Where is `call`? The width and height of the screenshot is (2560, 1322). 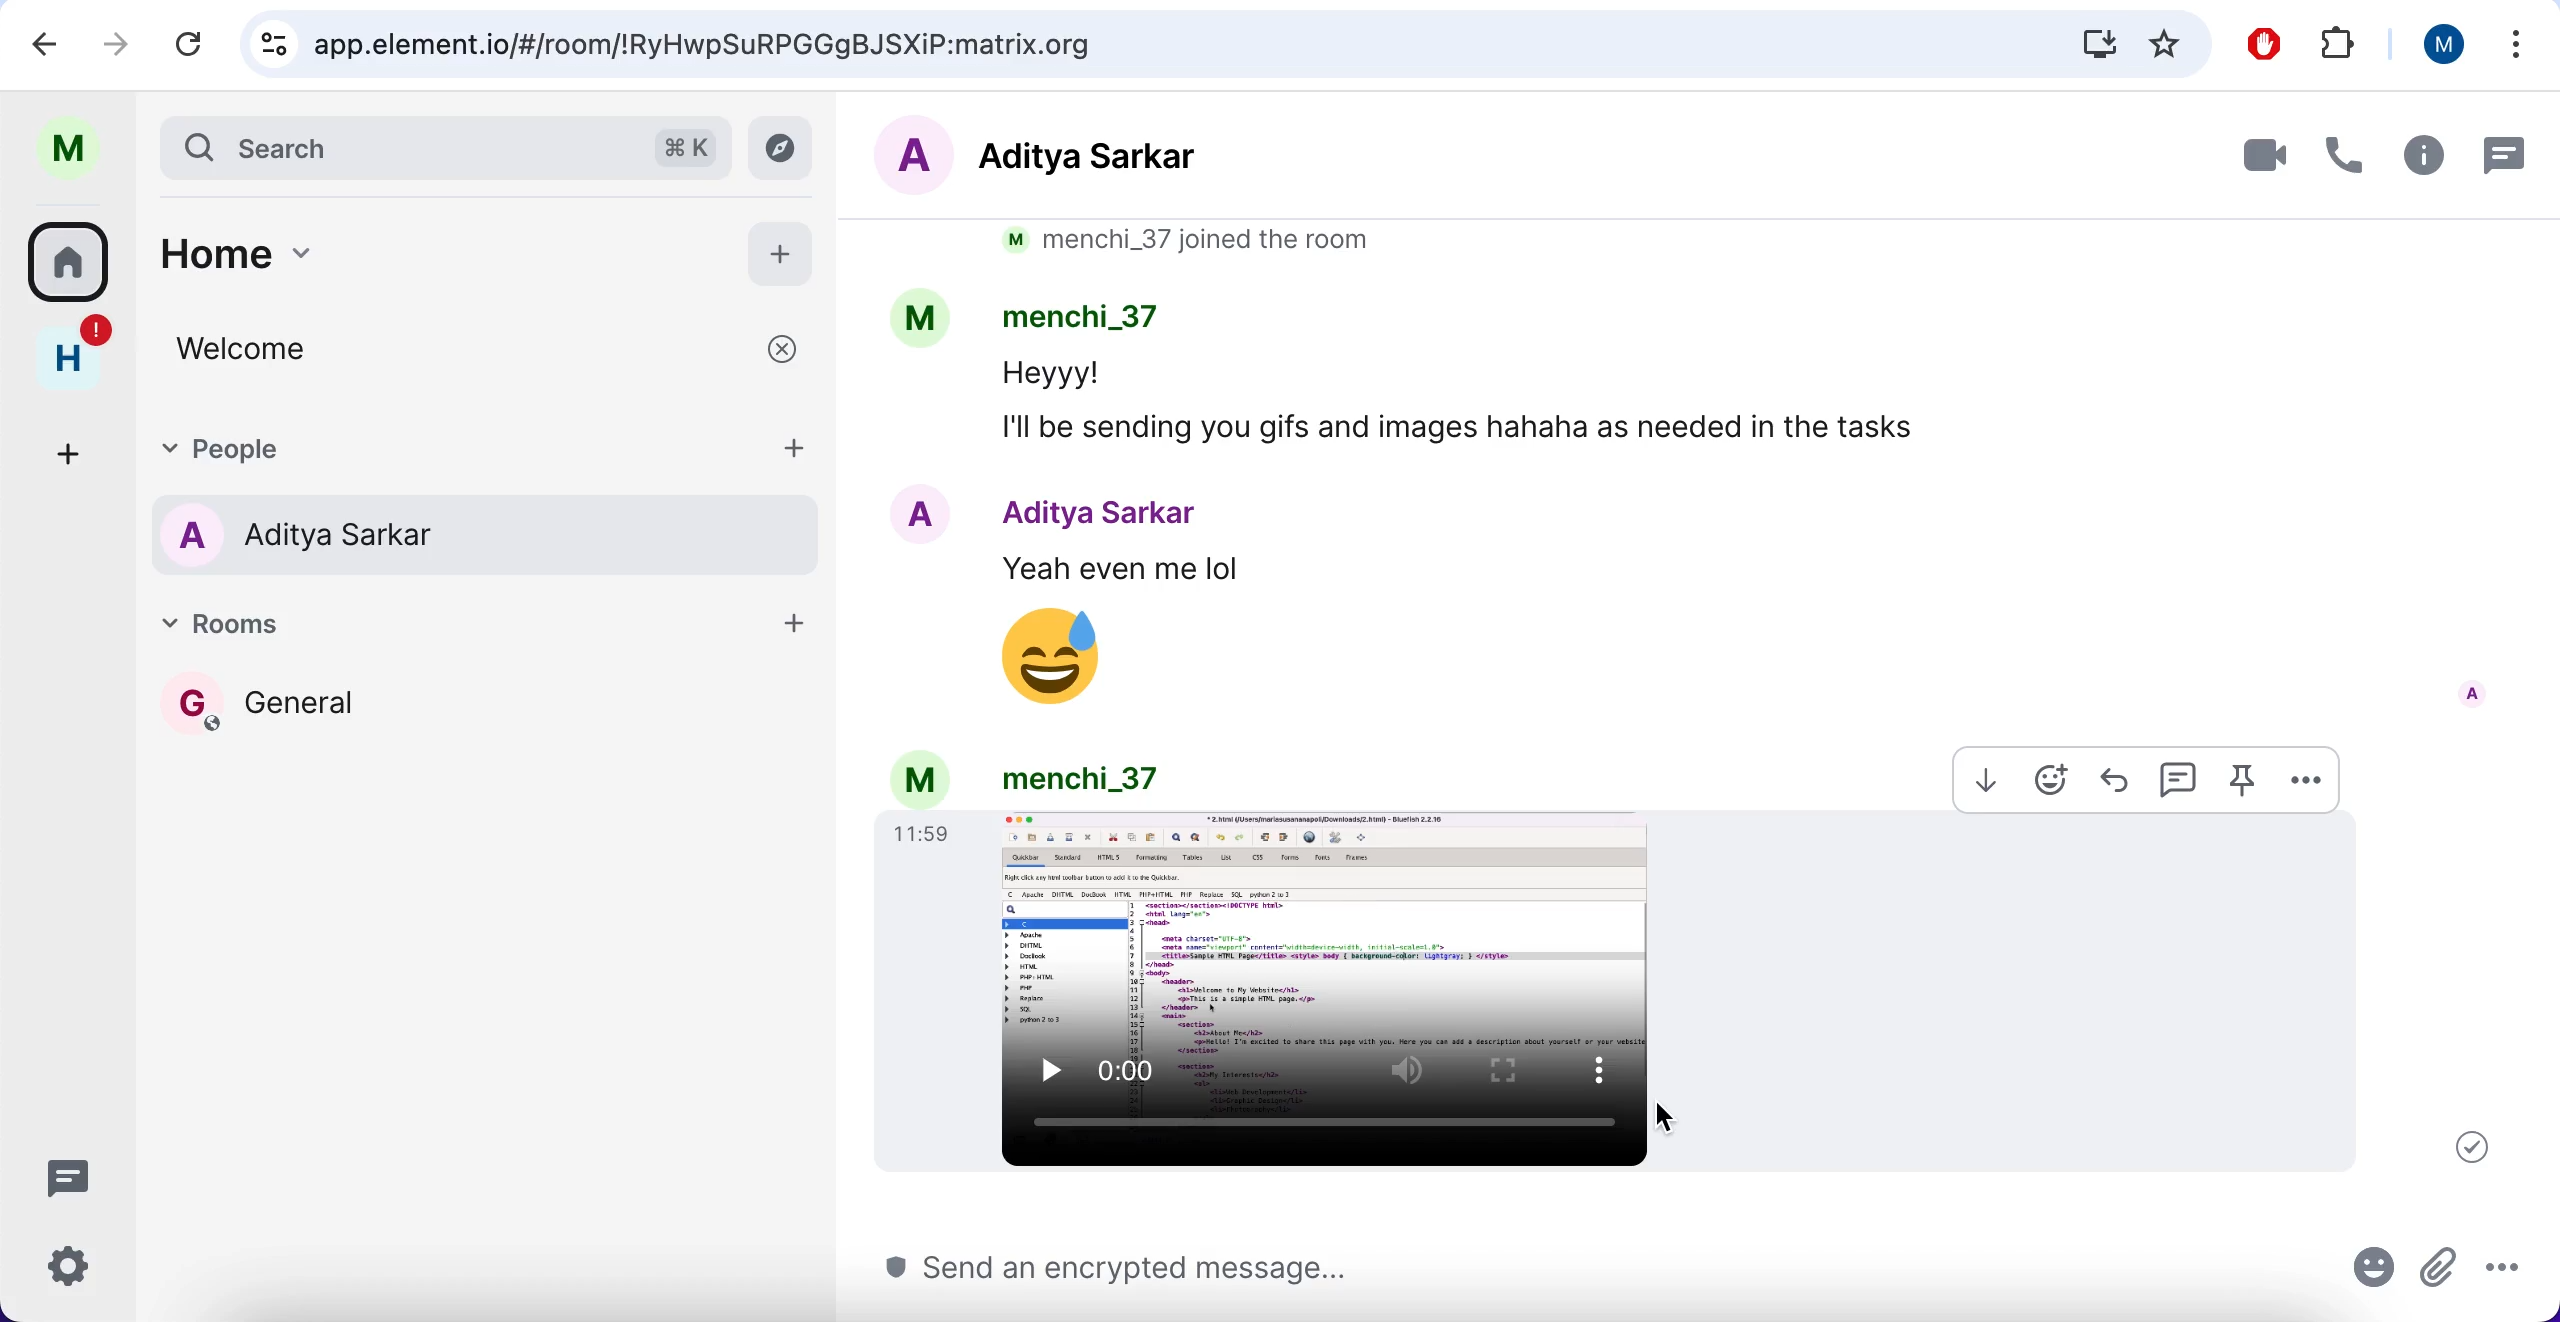
call is located at coordinates (2334, 162).